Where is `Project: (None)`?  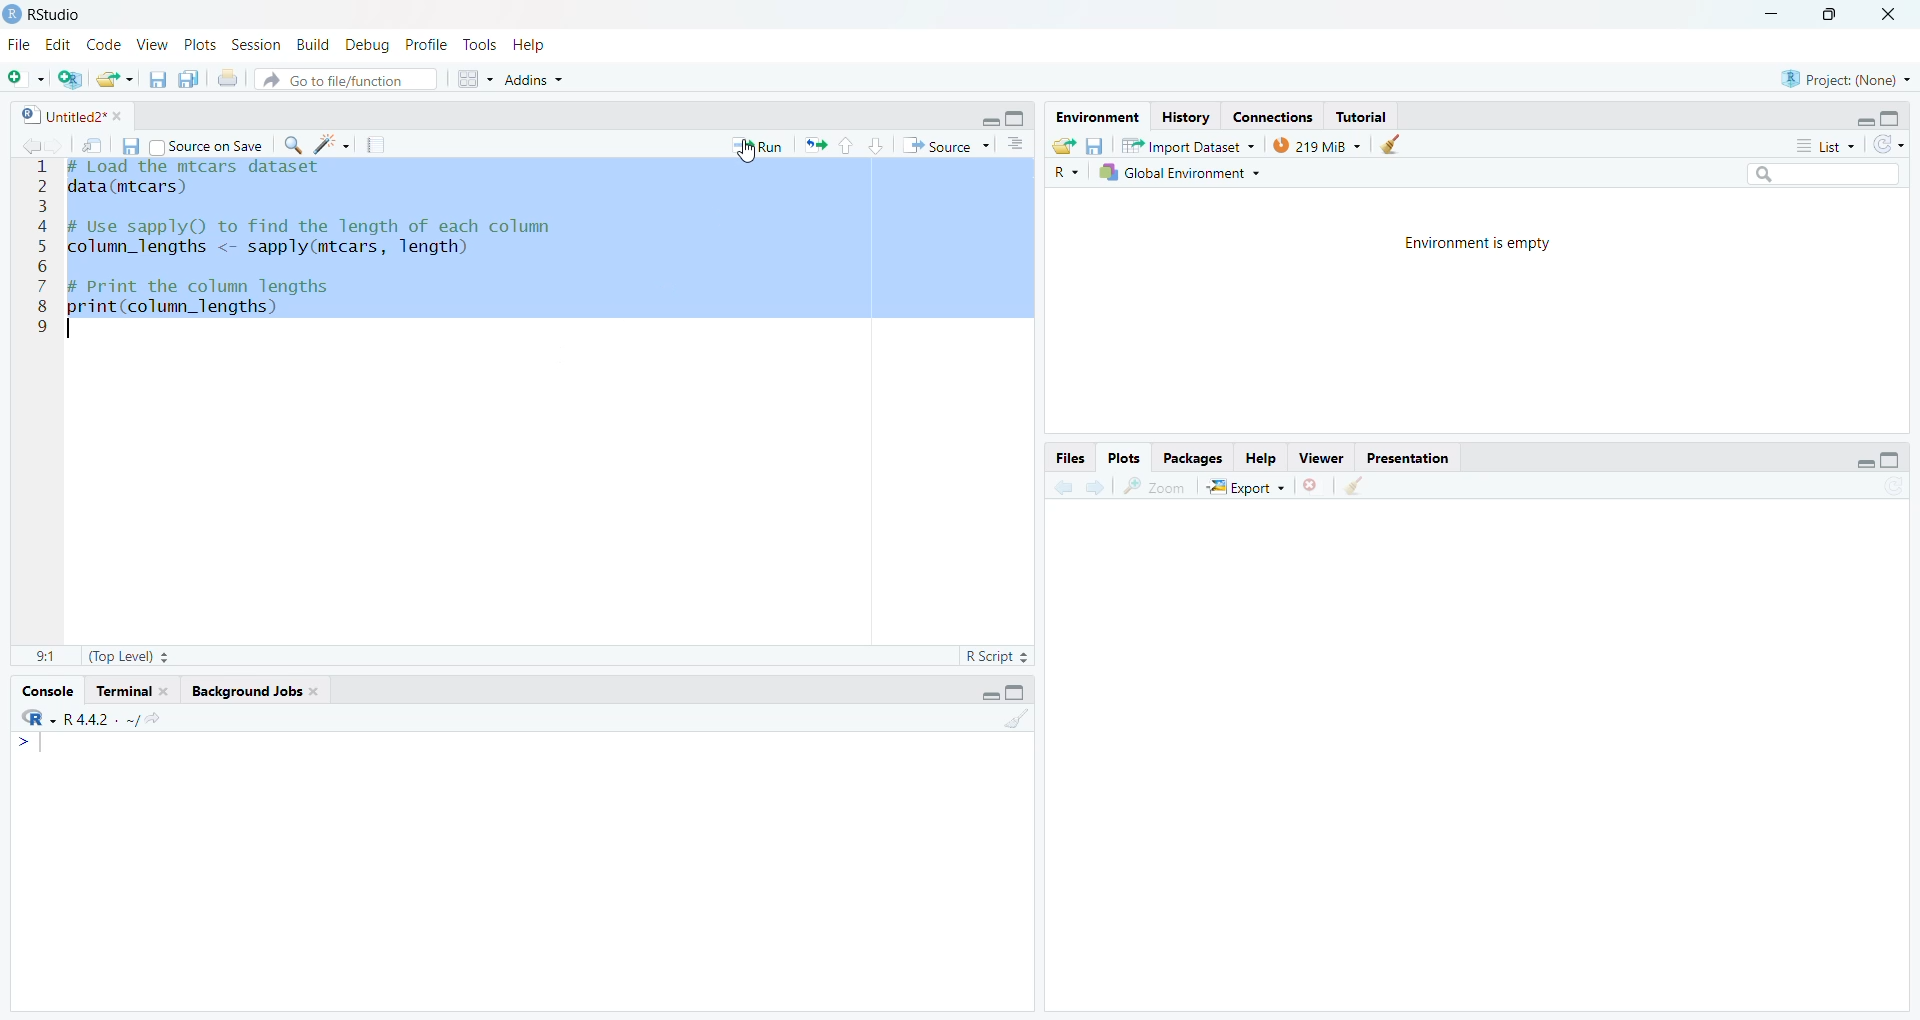 Project: (None) is located at coordinates (1844, 77).